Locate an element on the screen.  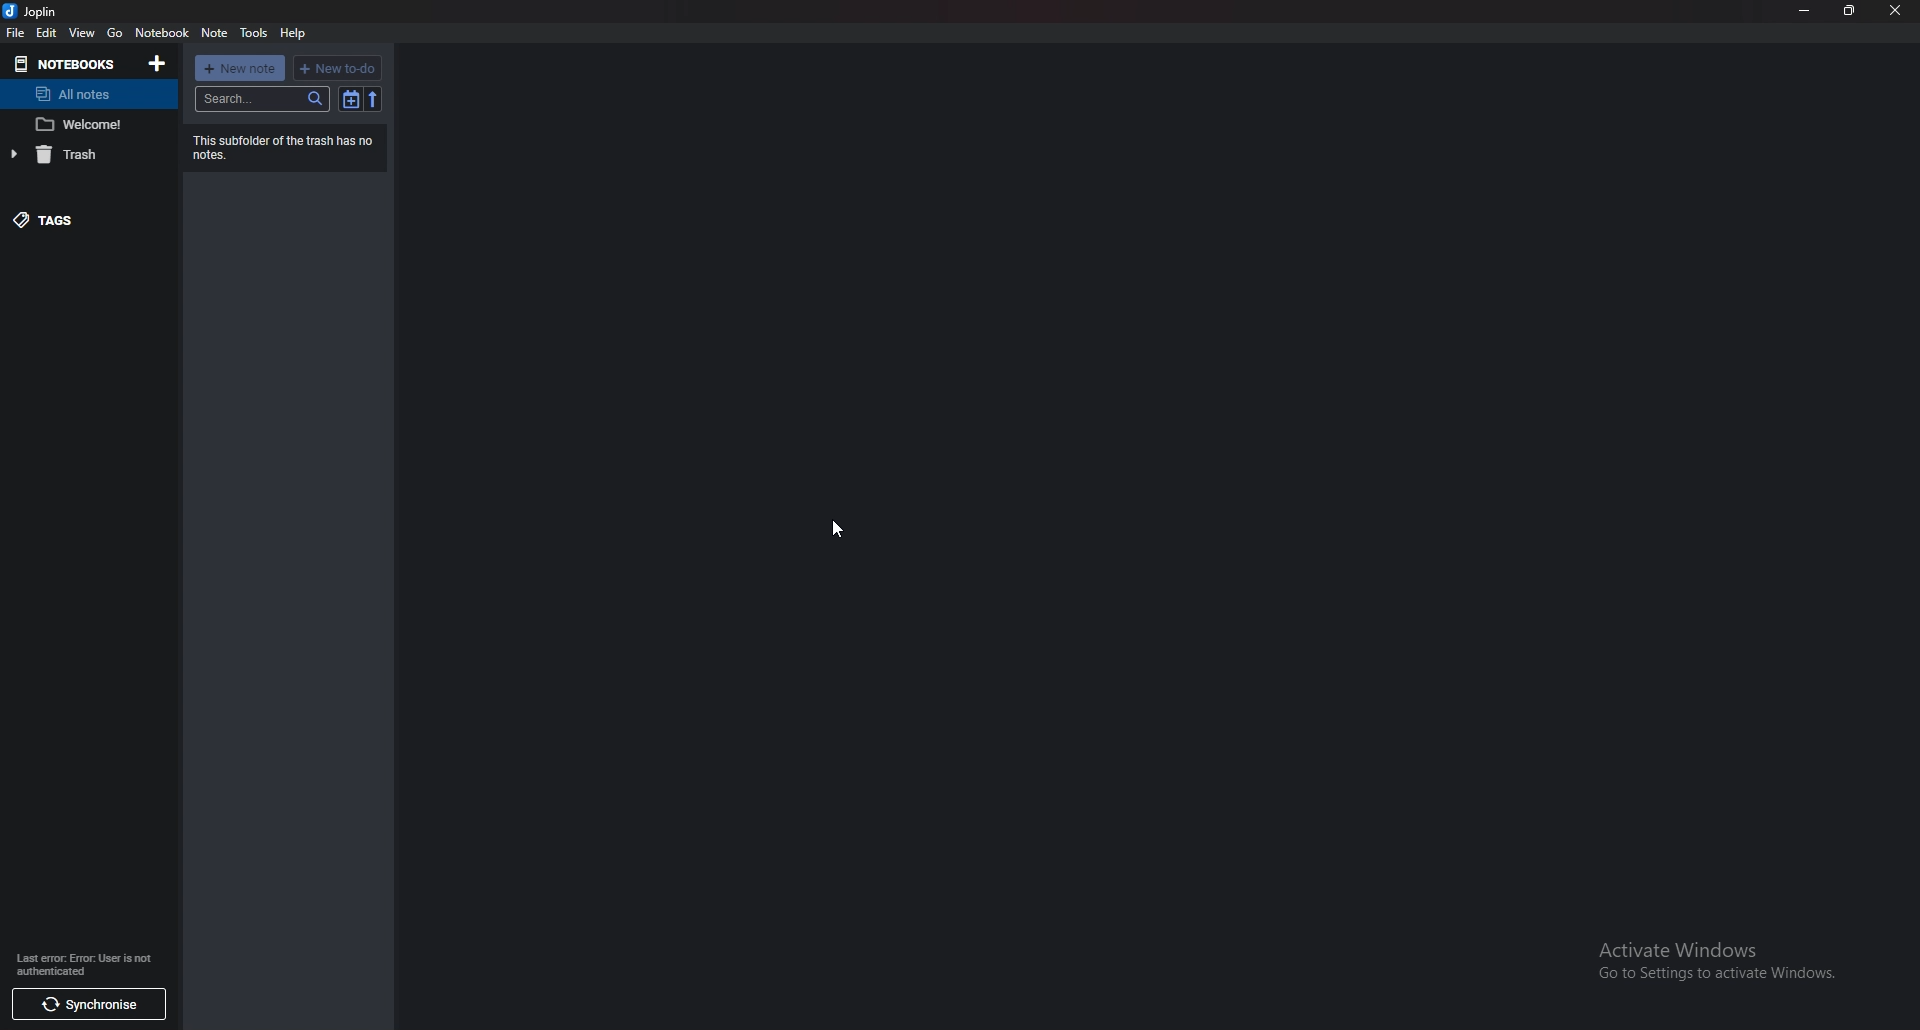
Note is located at coordinates (214, 33).